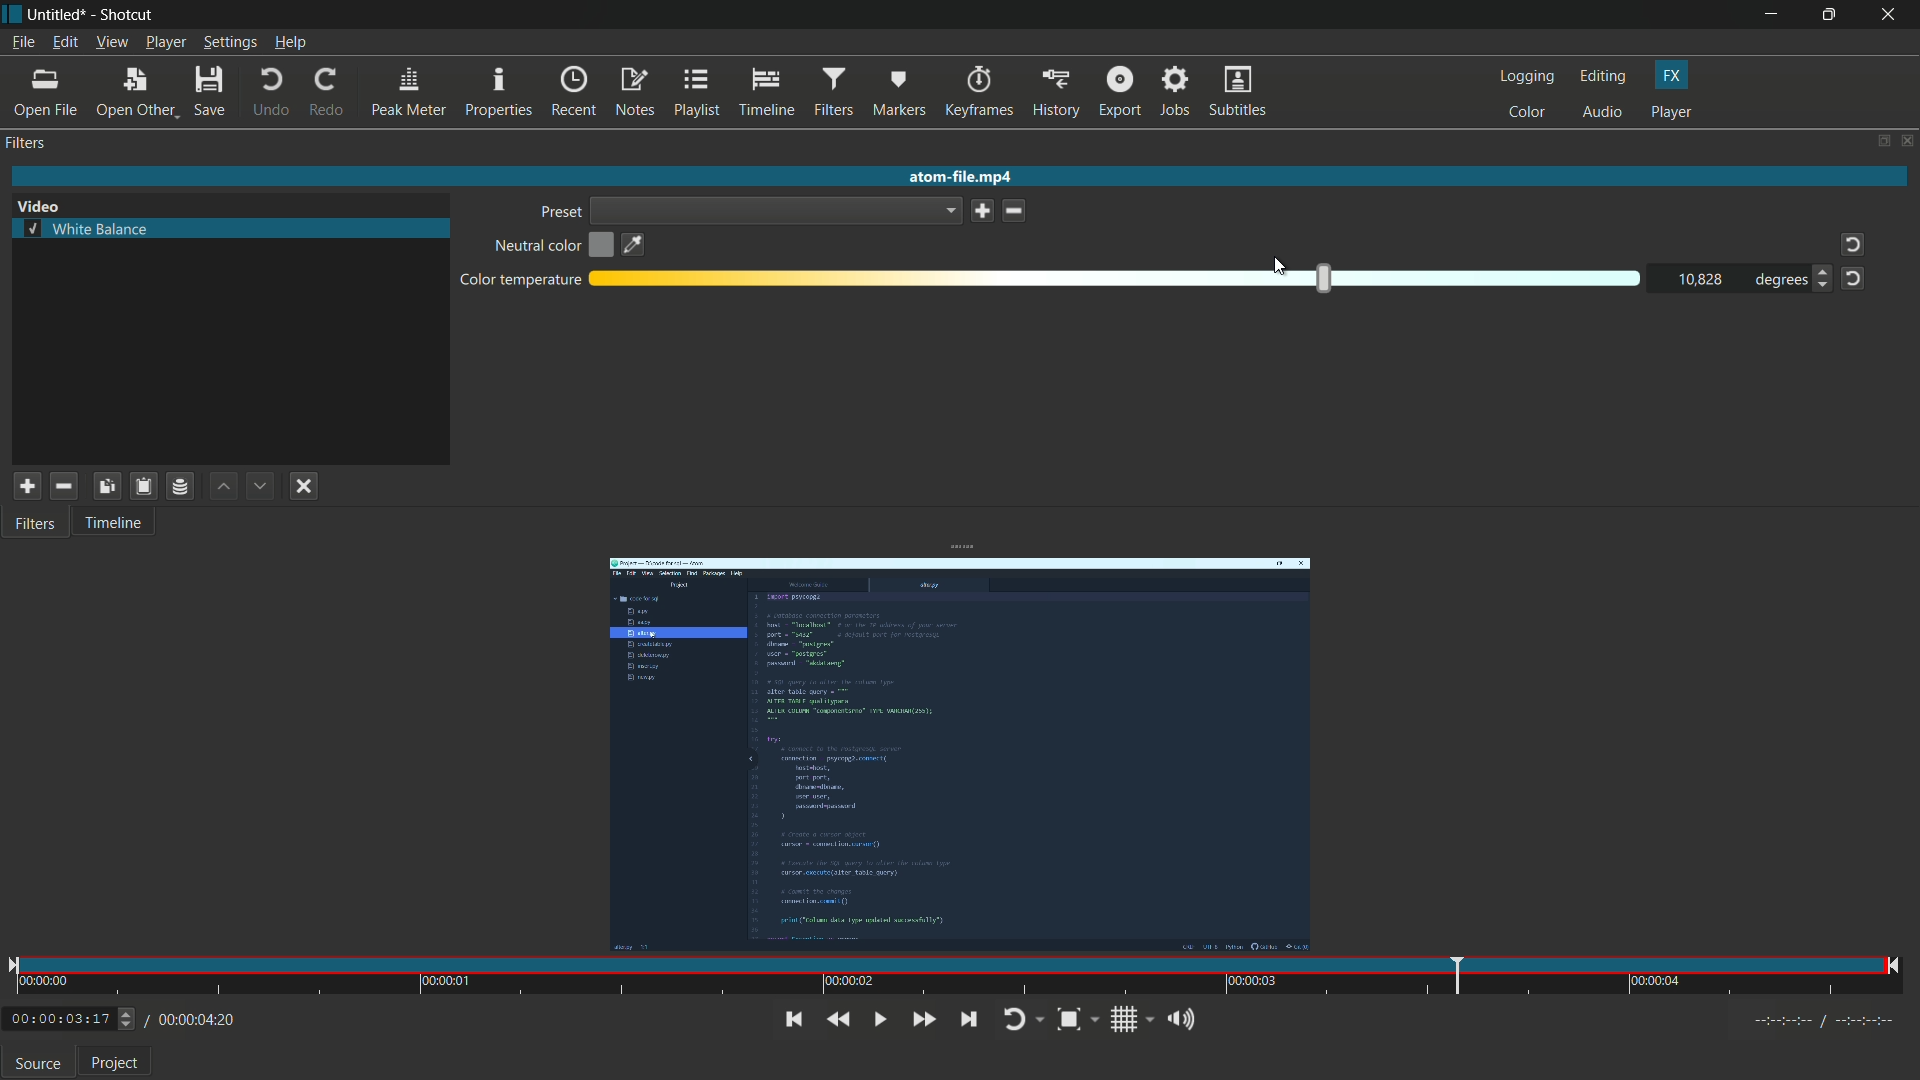 This screenshot has height=1080, width=1920. Describe the element at coordinates (535, 247) in the screenshot. I see `neutral color` at that location.